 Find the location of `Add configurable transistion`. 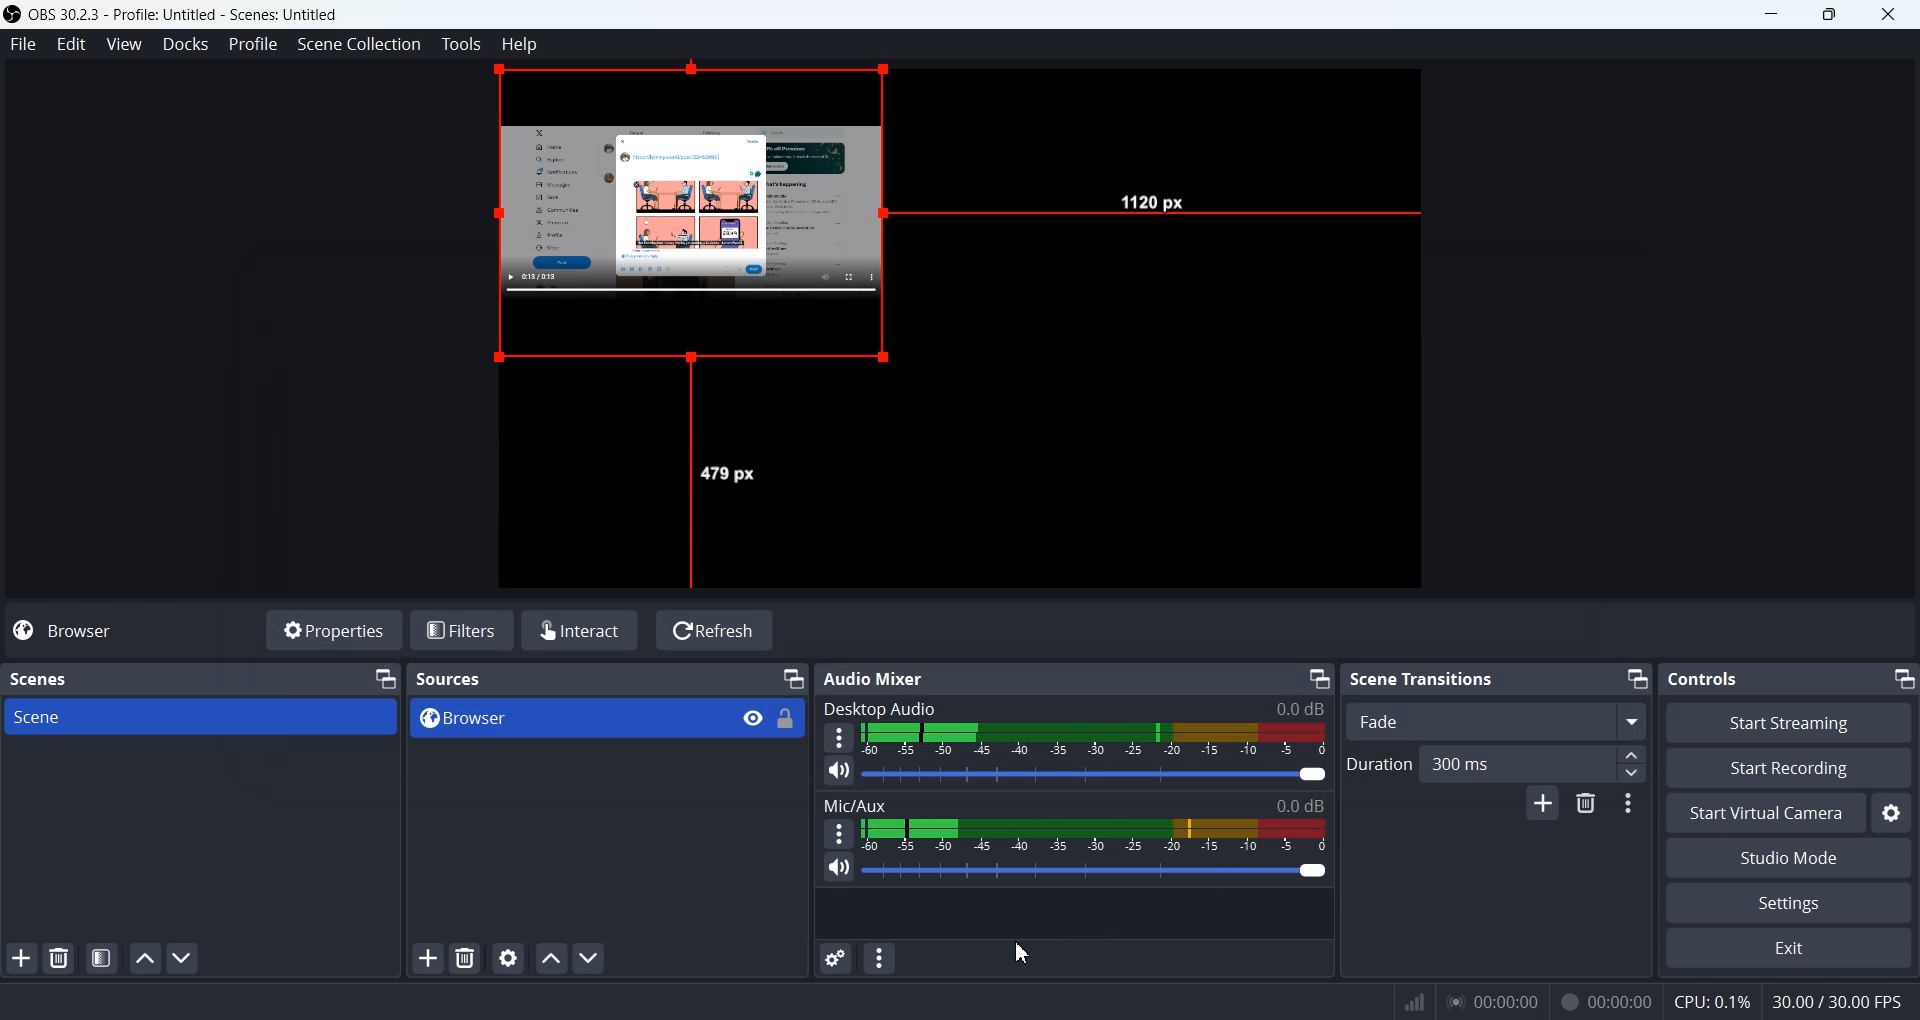

Add configurable transistion is located at coordinates (1542, 806).